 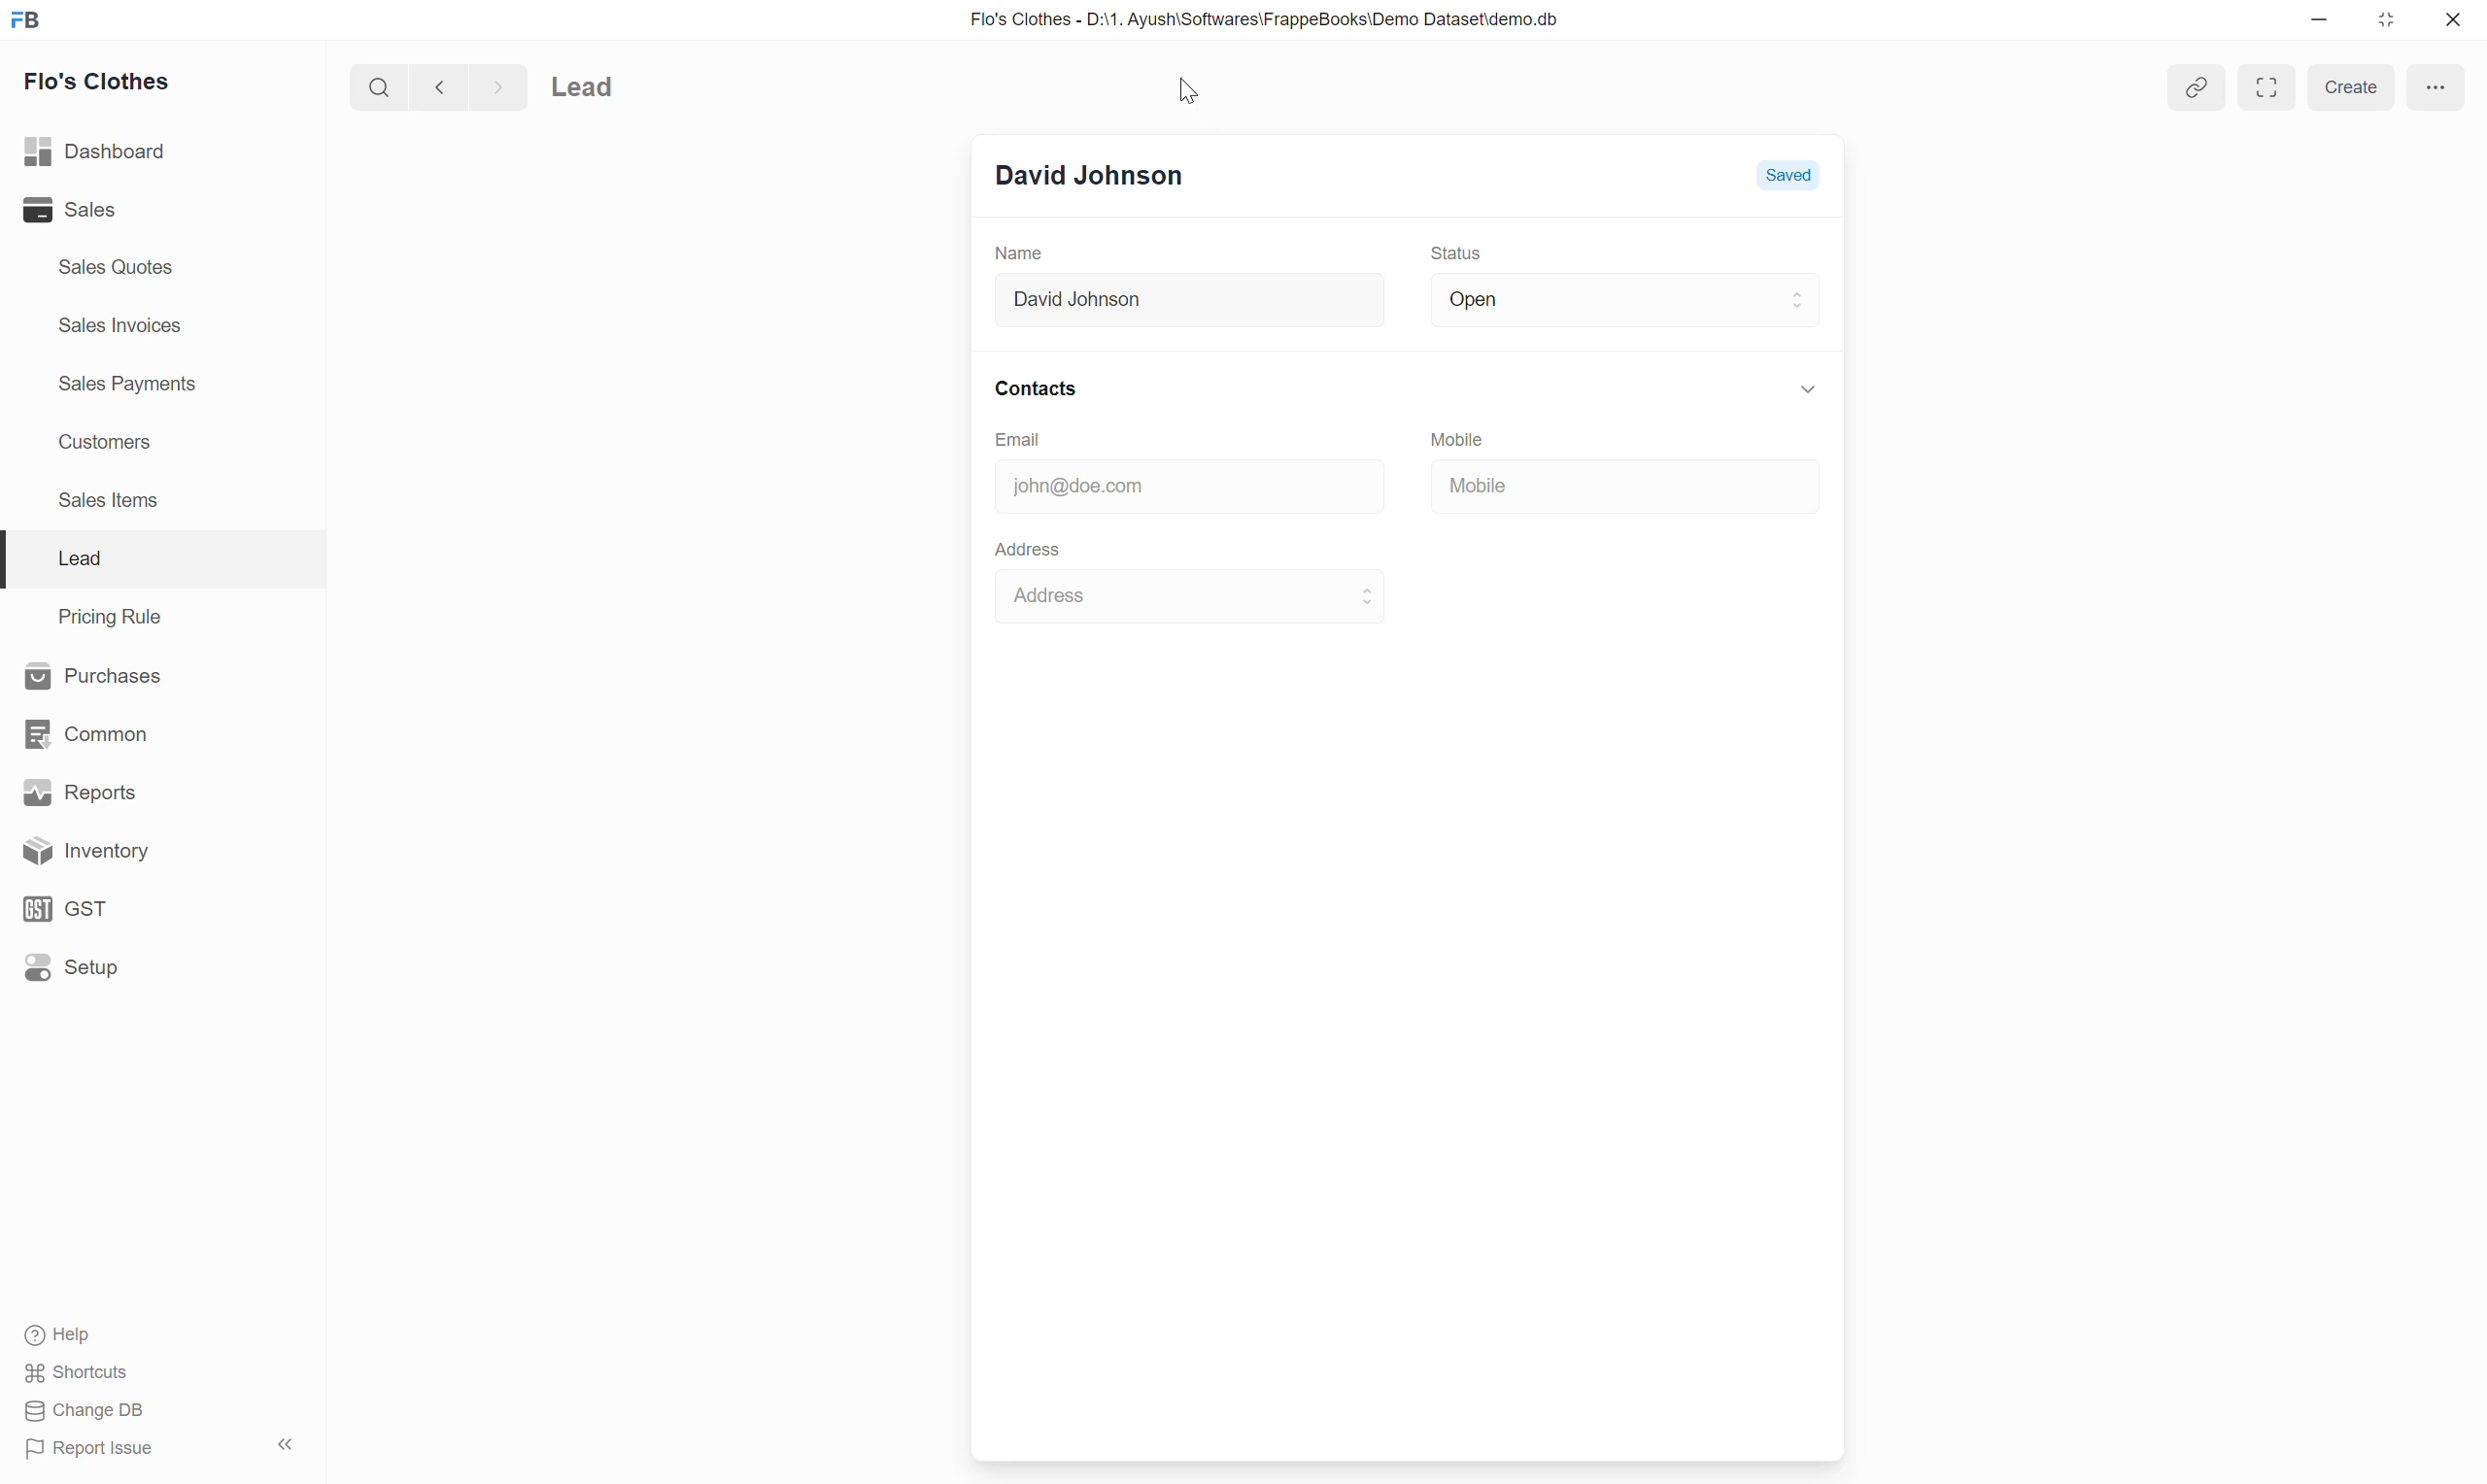 What do you see at coordinates (1467, 435) in the screenshot?
I see `Mobile` at bounding box center [1467, 435].